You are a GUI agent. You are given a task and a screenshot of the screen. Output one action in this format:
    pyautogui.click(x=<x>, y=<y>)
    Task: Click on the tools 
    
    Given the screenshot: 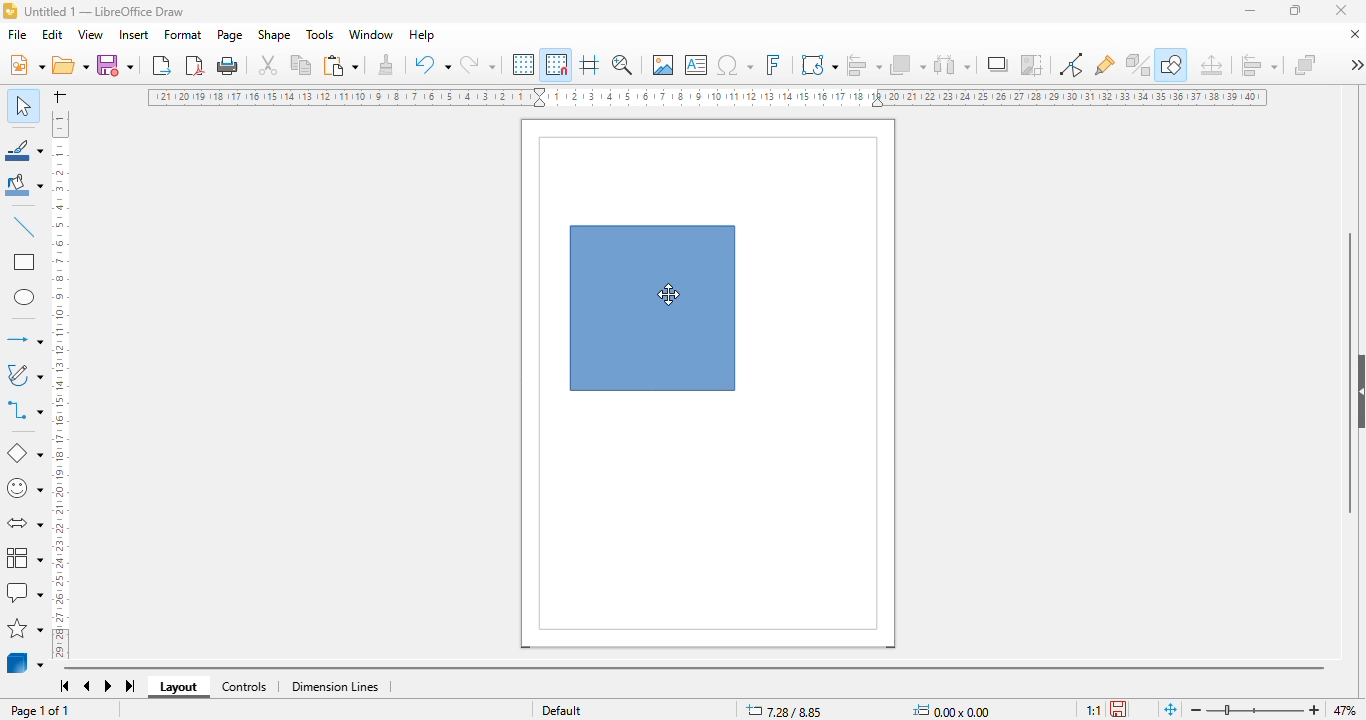 What is the action you would take?
    pyautogui.click(x=319, y=34)
    